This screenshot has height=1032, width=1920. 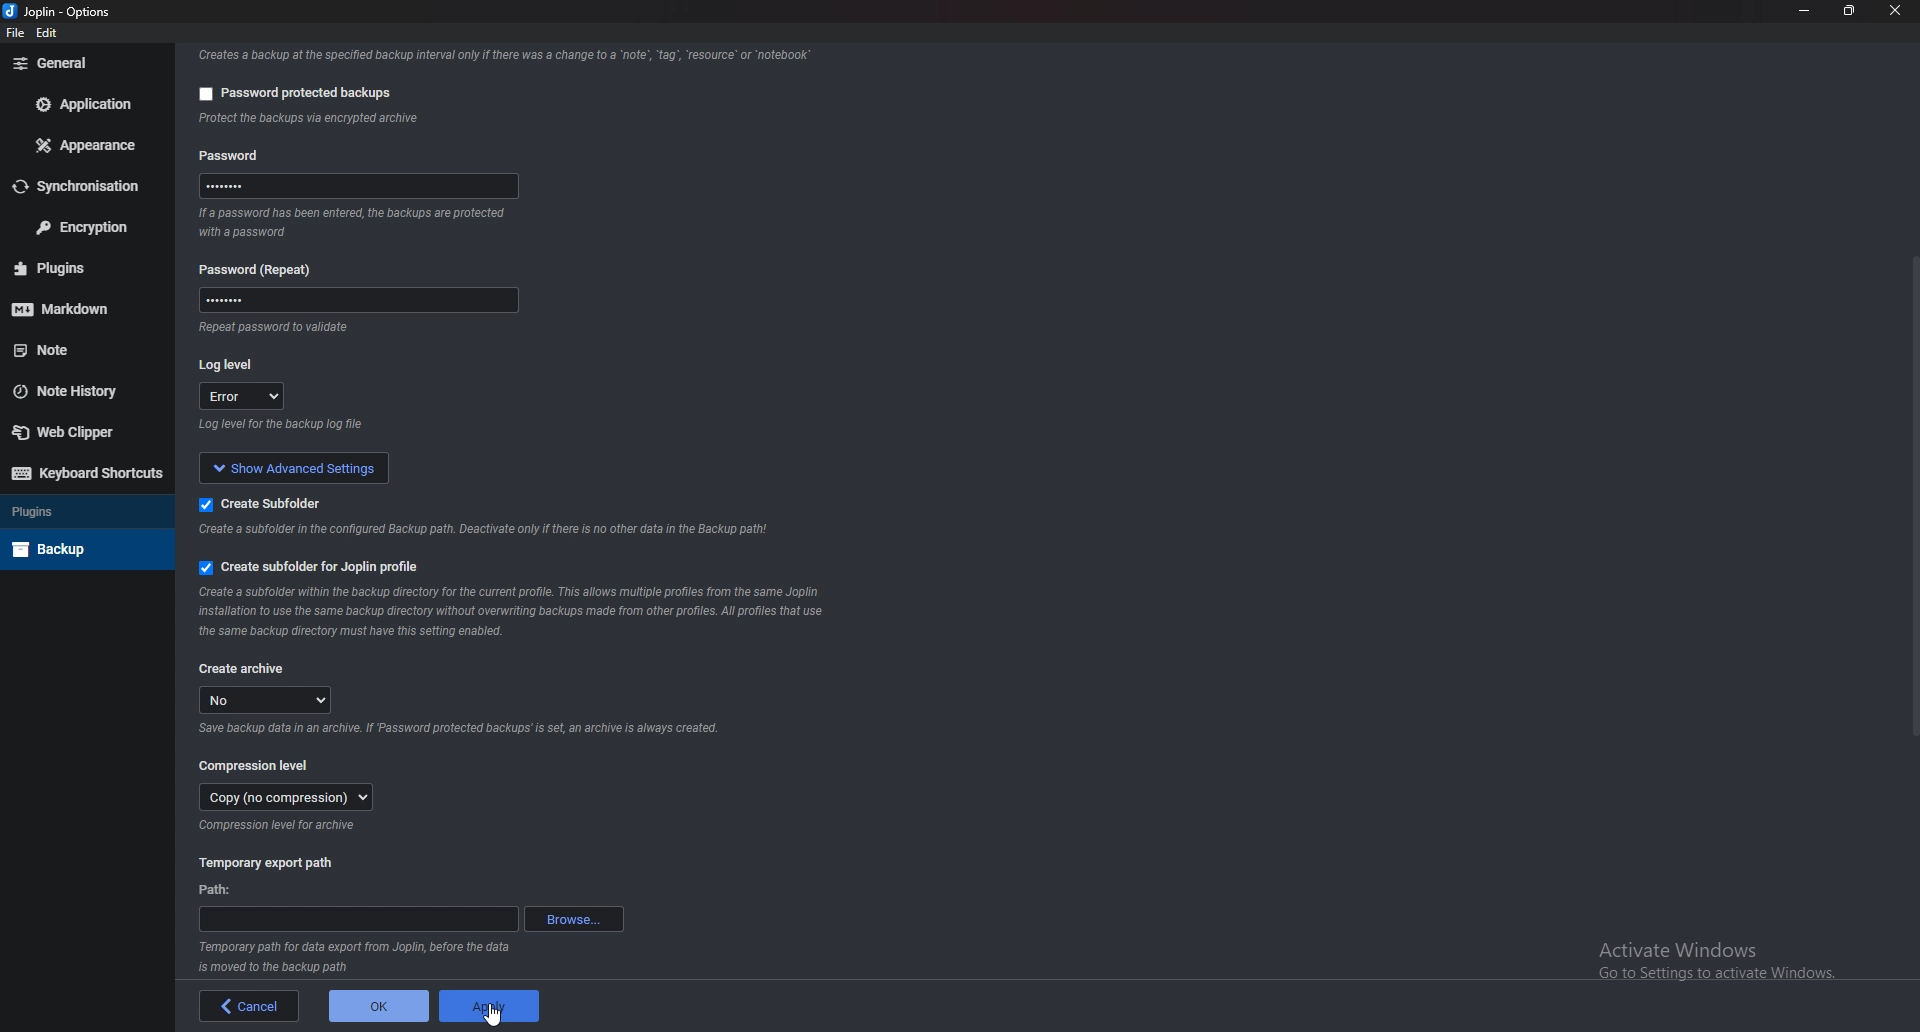 I want to click on Appearance, so click(x=87, y=147).